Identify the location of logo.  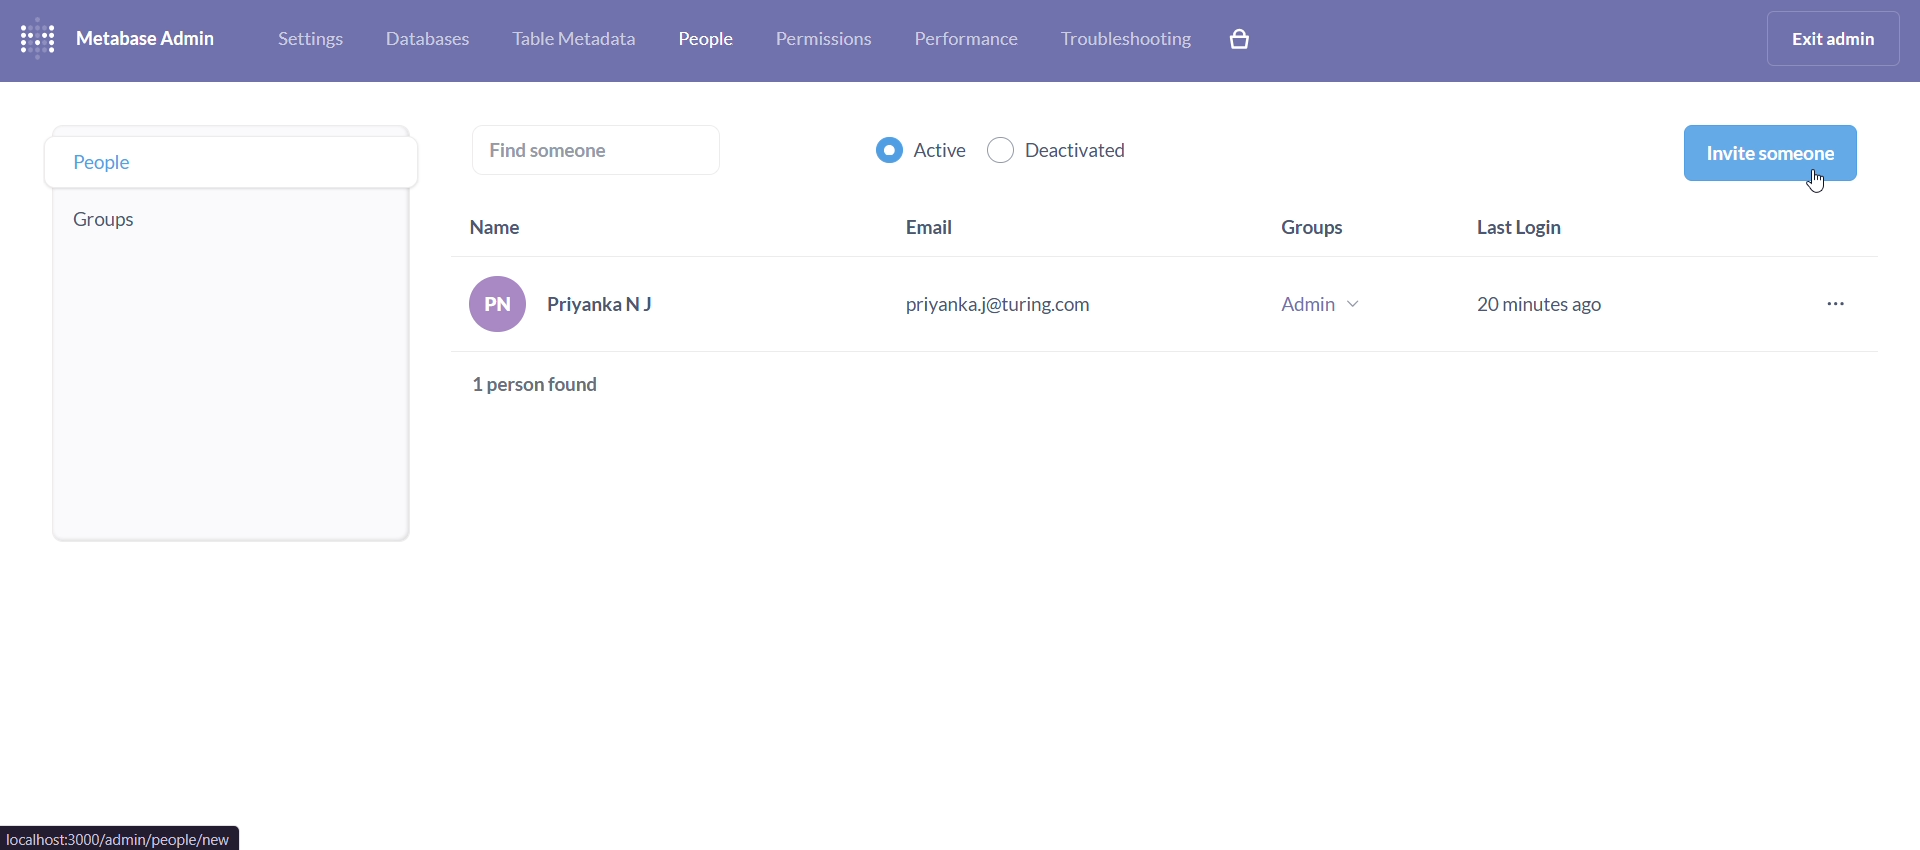
(42, 41).